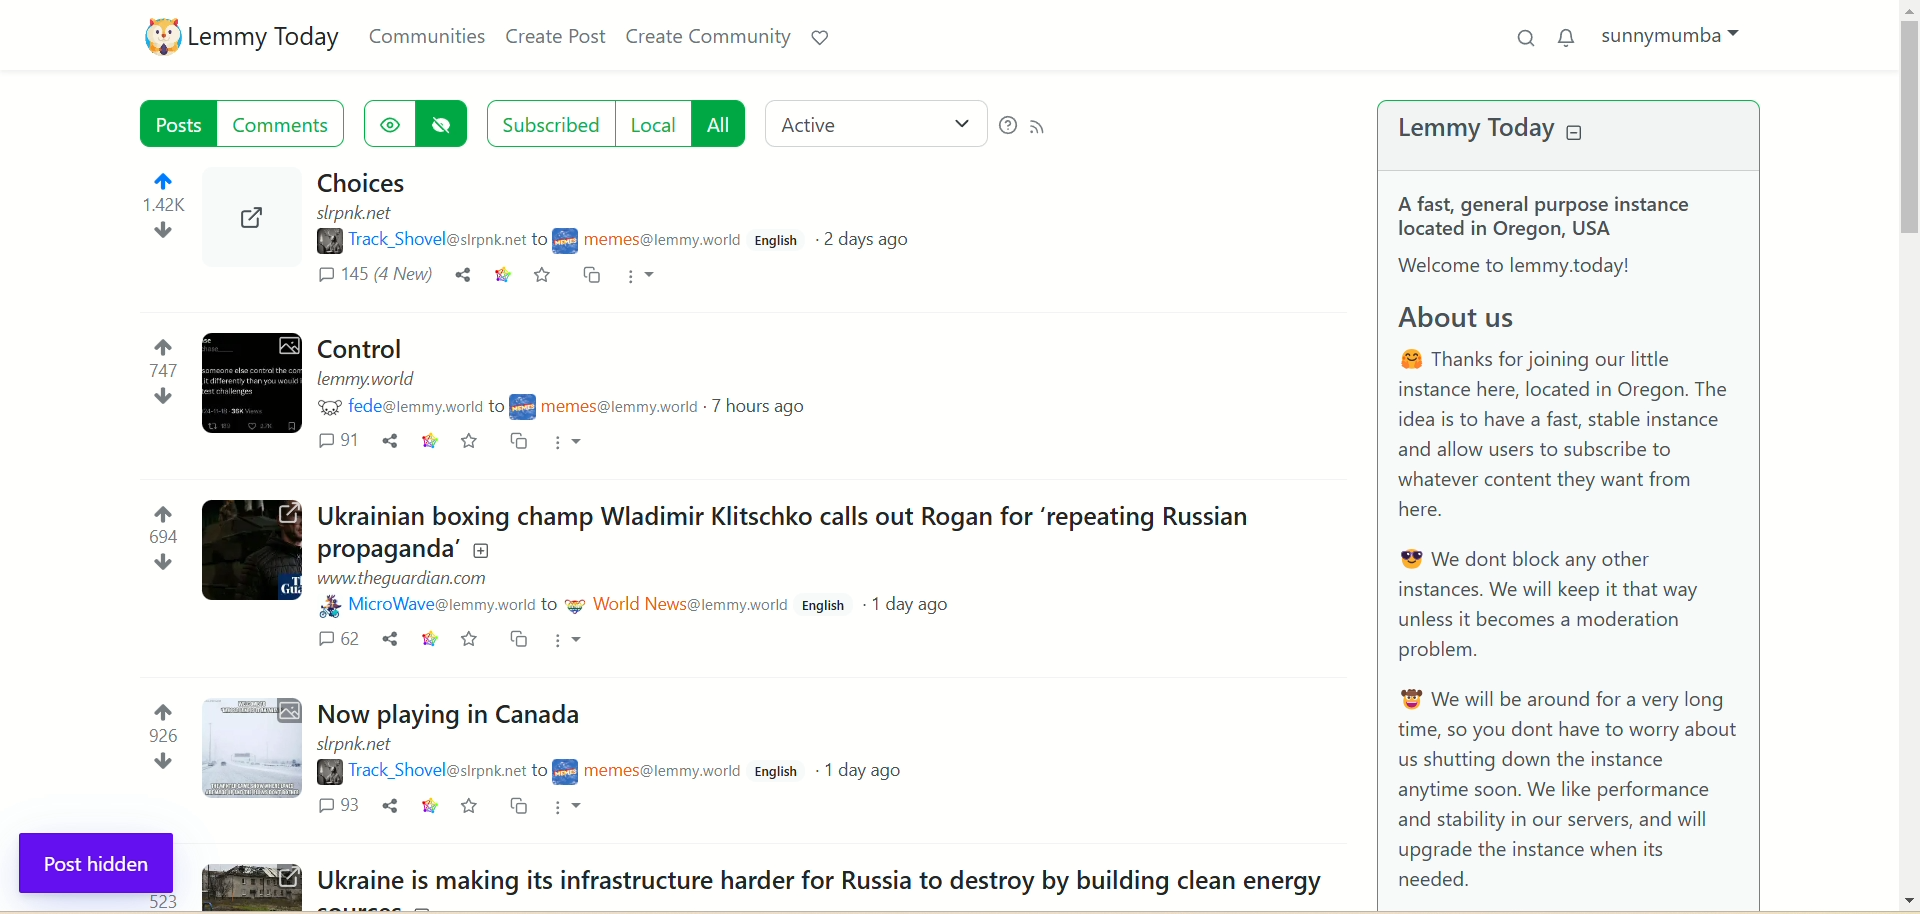 Image resolution: width=1920 pixels, height=914 pixels. Describe the element at coordinates (678, 605) in the screenshot. I see `community` at that location.